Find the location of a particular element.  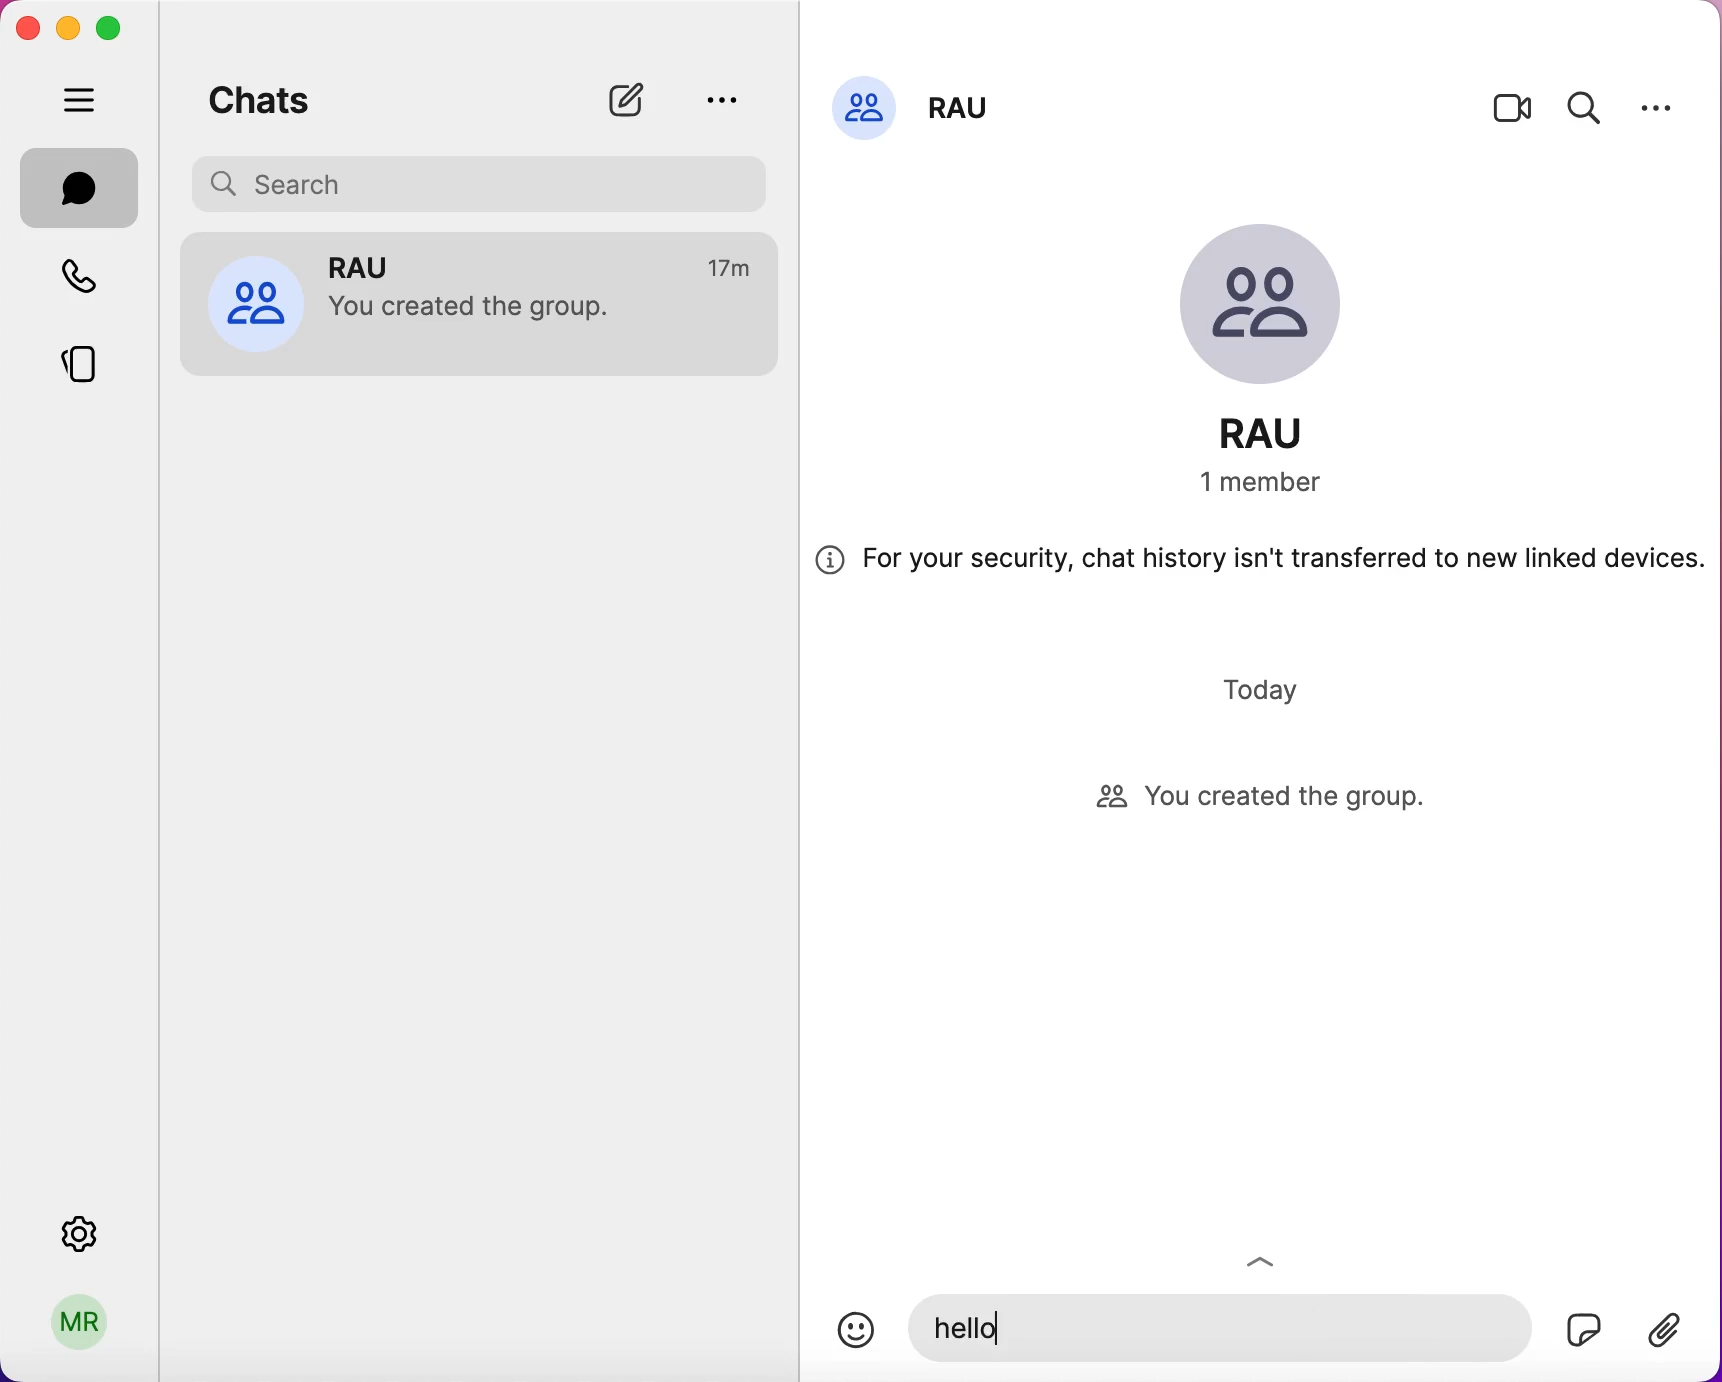

hello is located at coordinates (971, 1331).